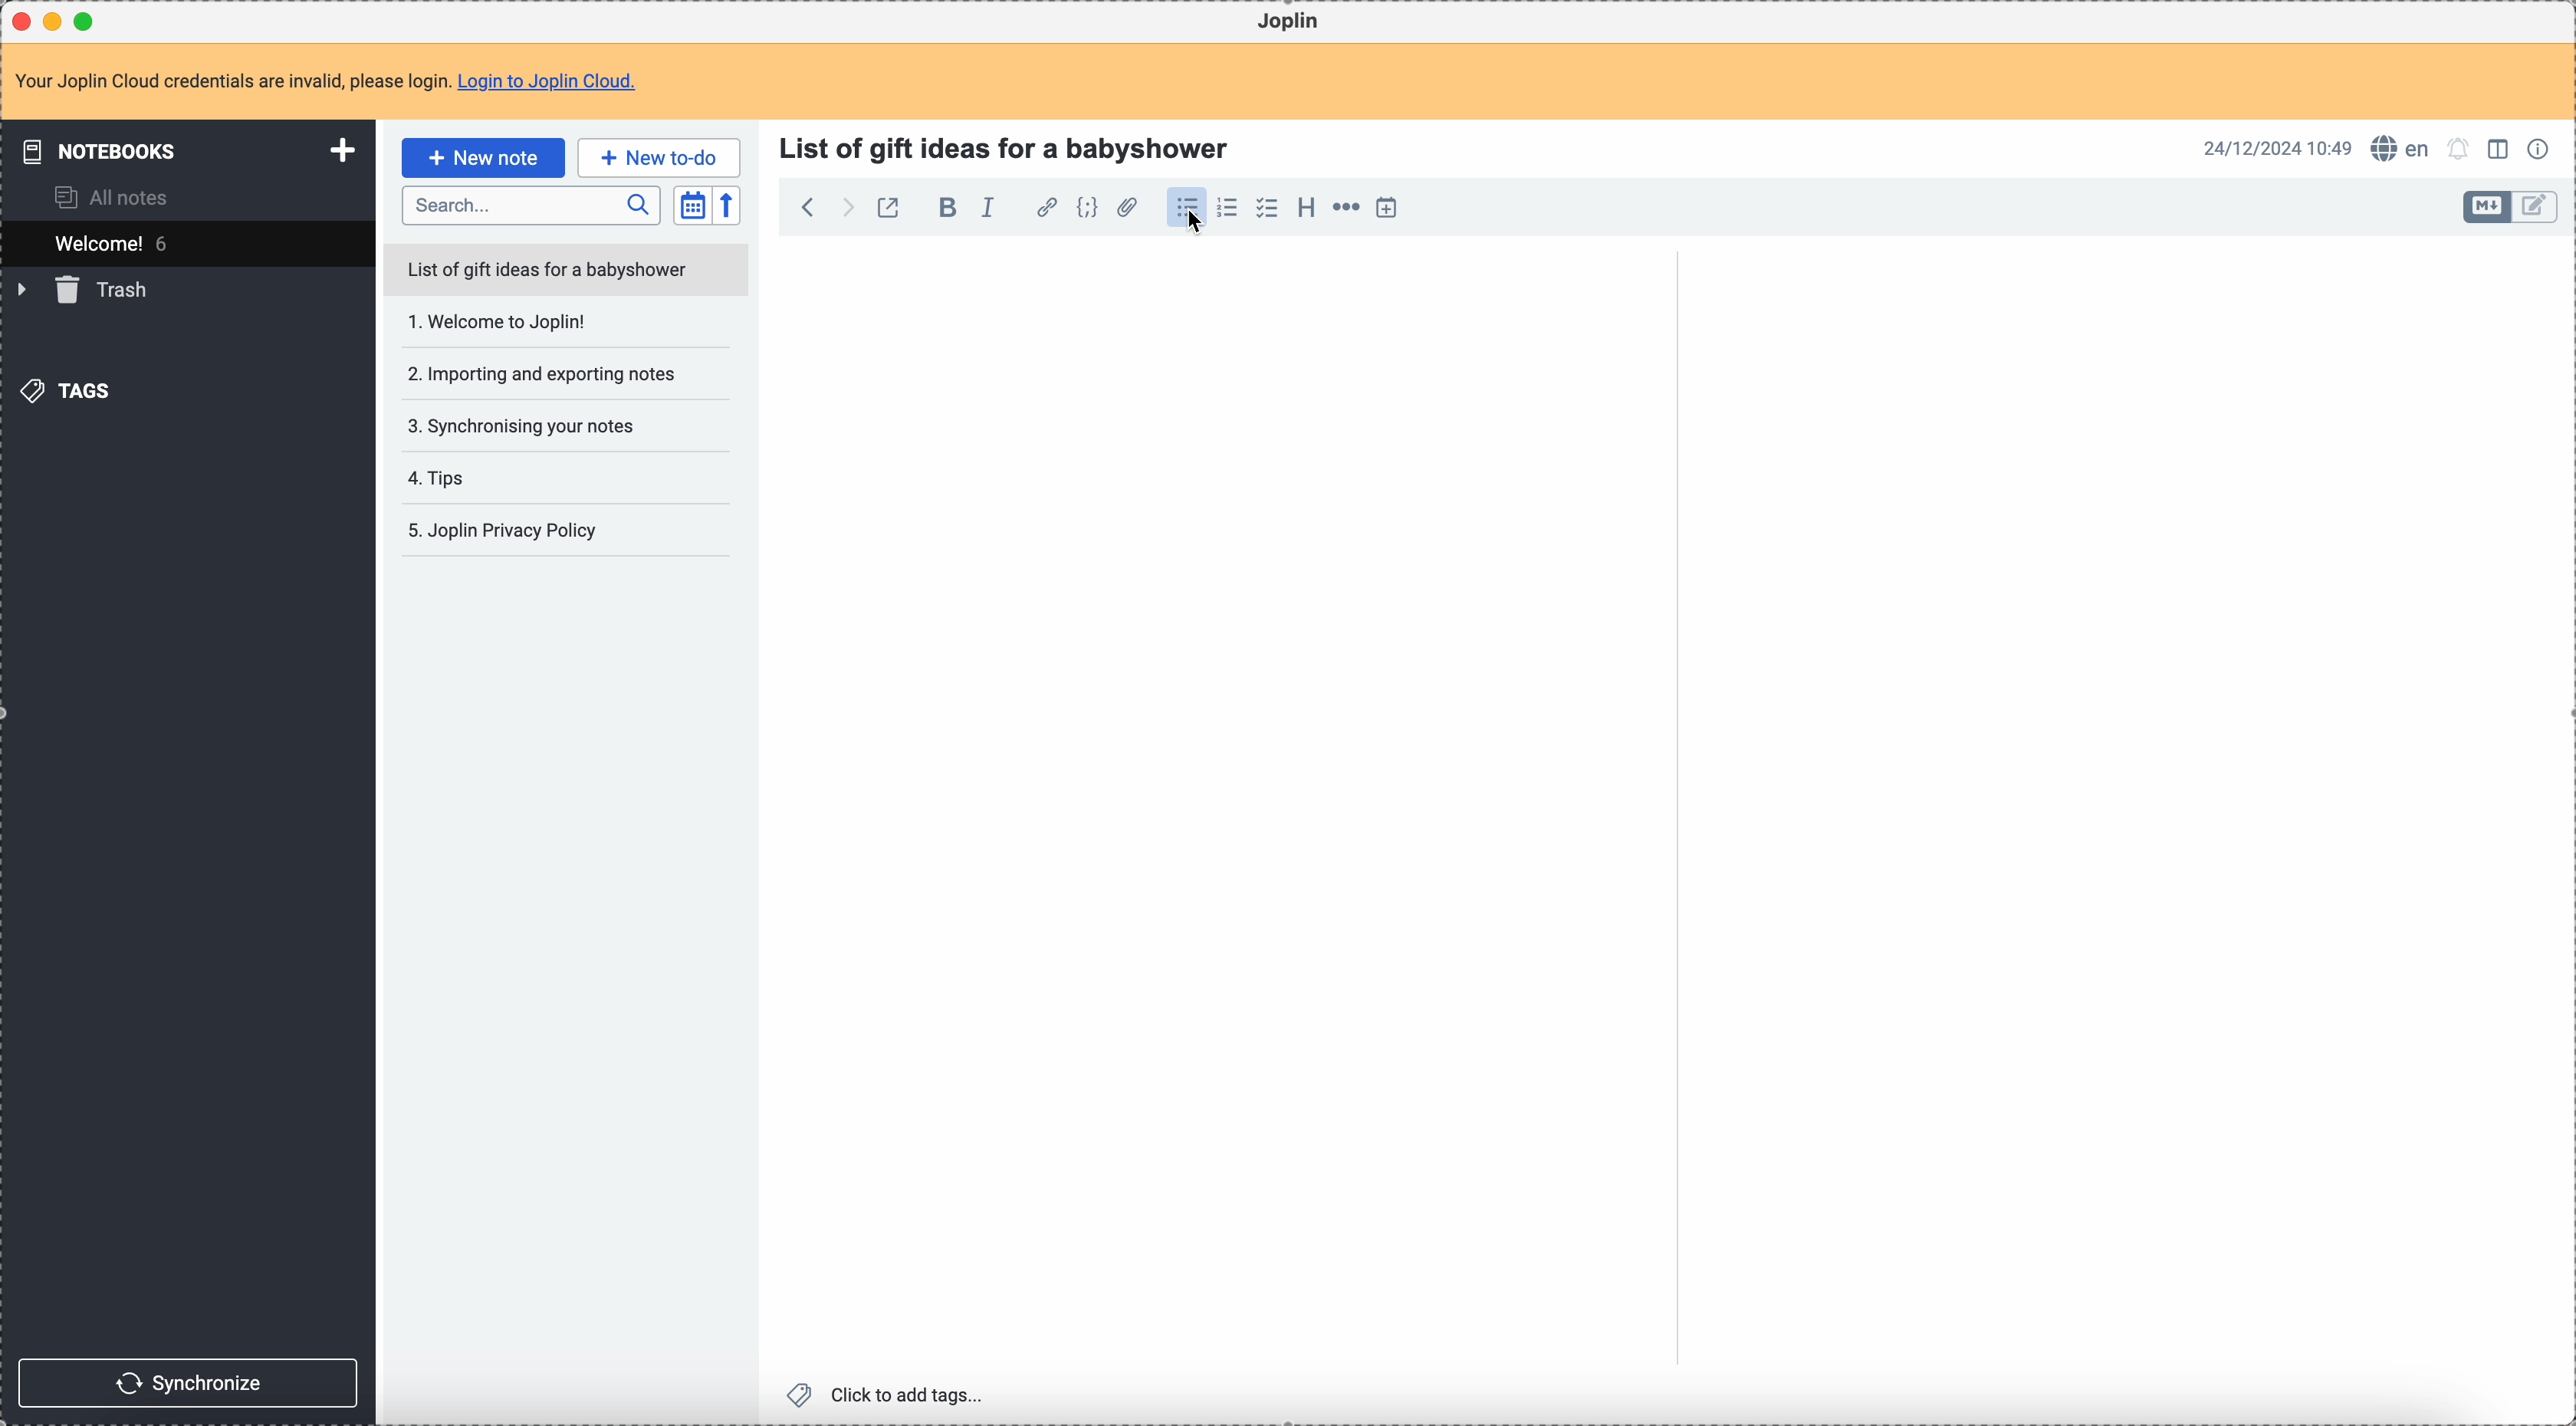 This screenshot has height=1426, width=2576. I want to click on Welcome to joplin, so click(544, 326).